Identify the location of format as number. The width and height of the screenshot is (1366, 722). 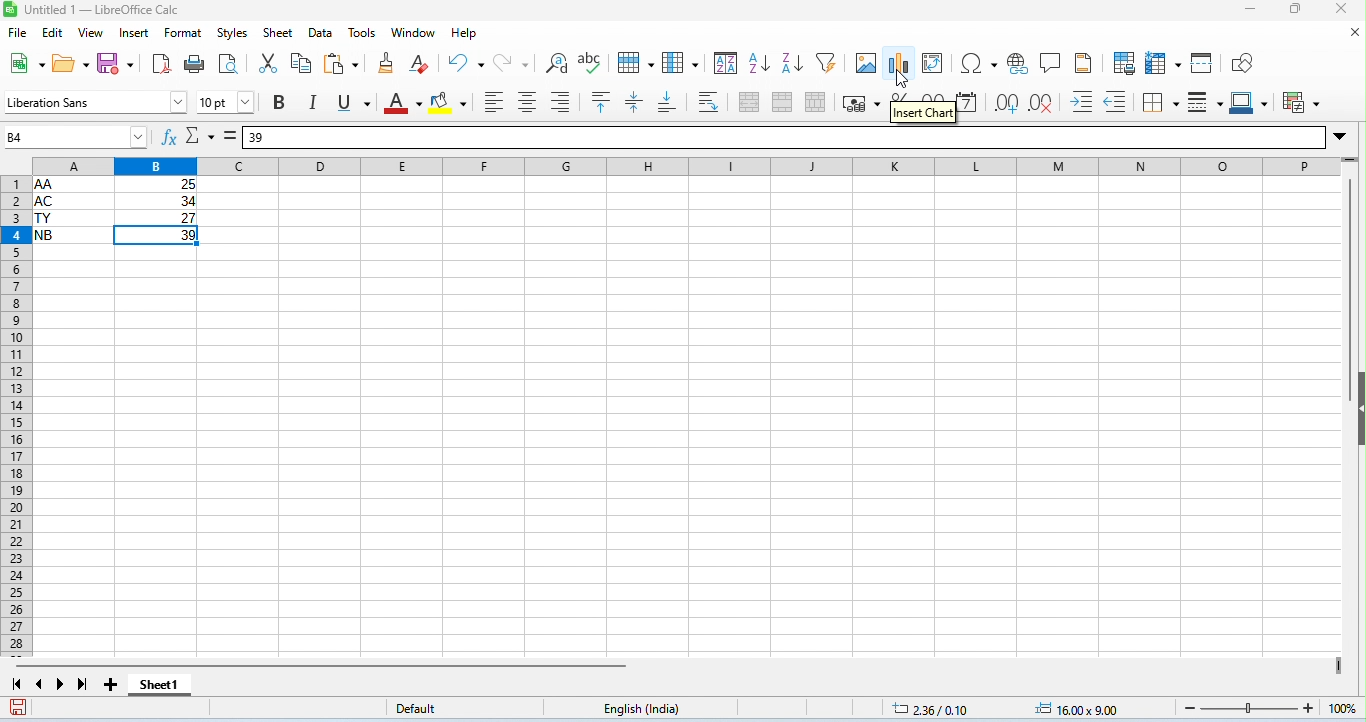
(933, 107).